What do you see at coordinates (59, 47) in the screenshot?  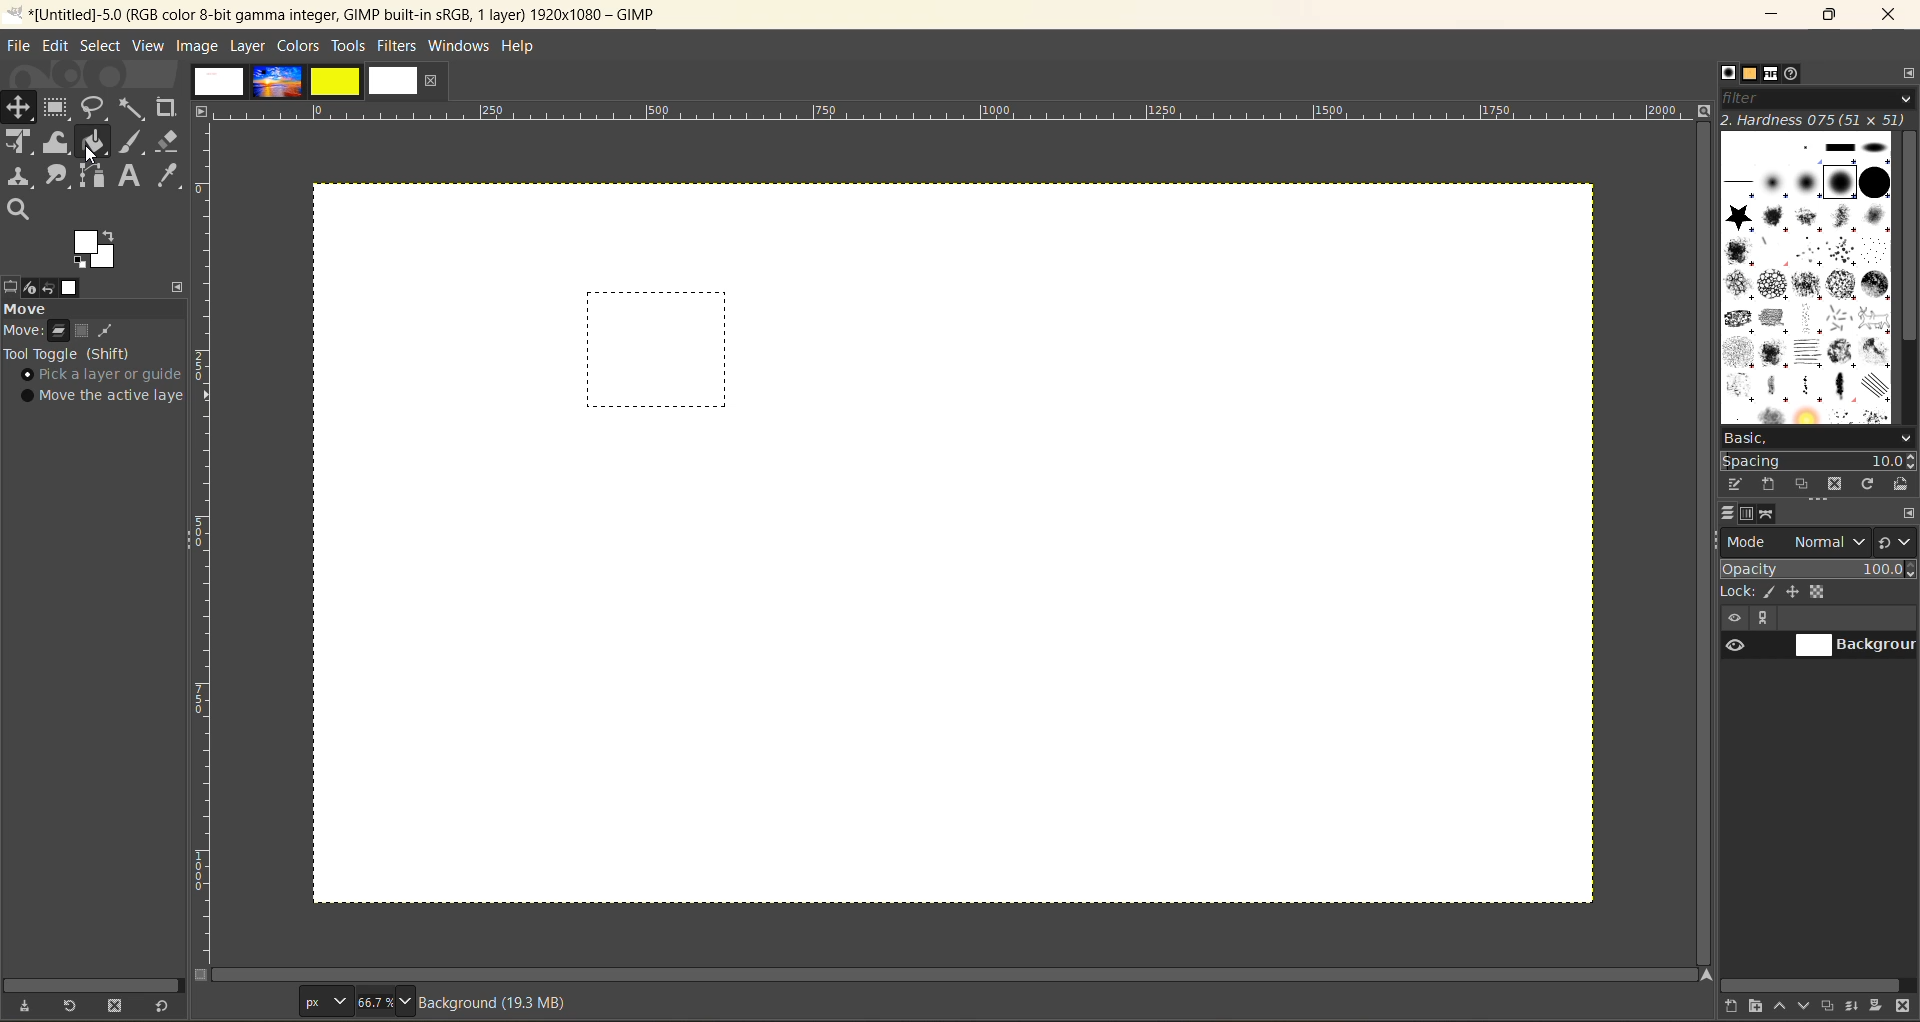 I see `edit` at bounding box center [59, 47].